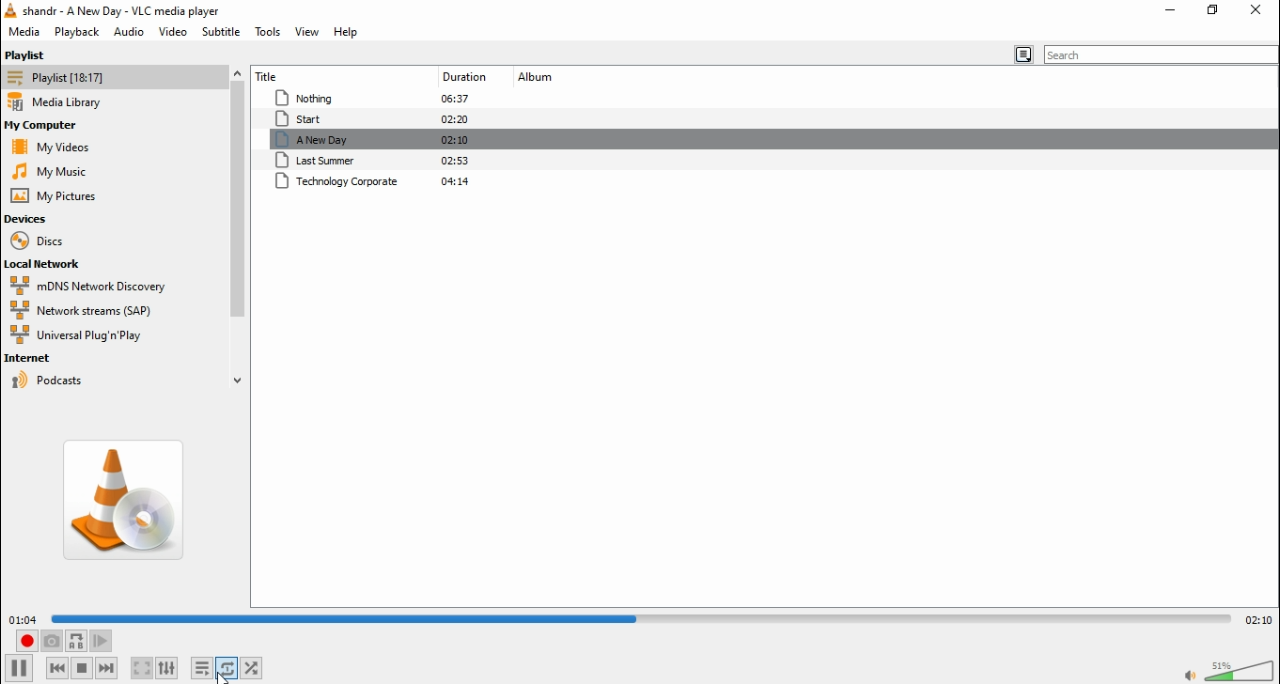  Describe the element at coordinates (22, 619) in the screenshot. I see `elapsed time` at that location.